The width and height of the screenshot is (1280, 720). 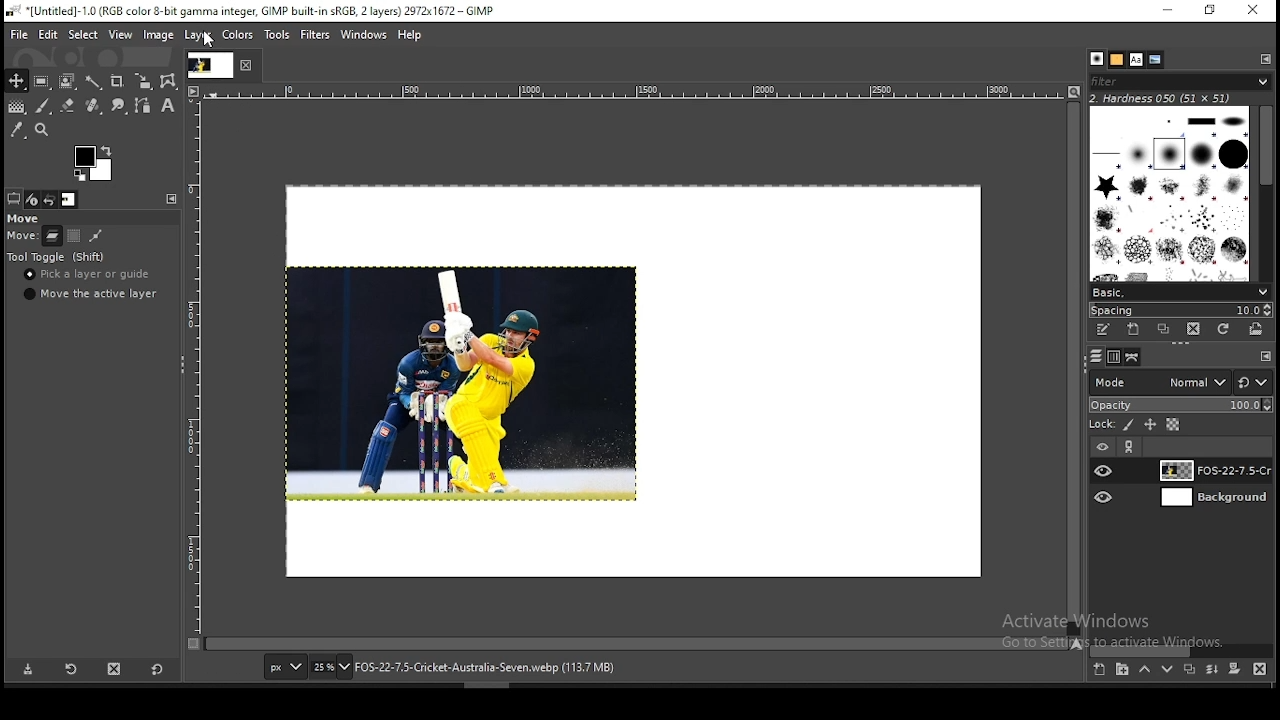 I want to click on layer visibility on/off, so click(x=1101, y=445).